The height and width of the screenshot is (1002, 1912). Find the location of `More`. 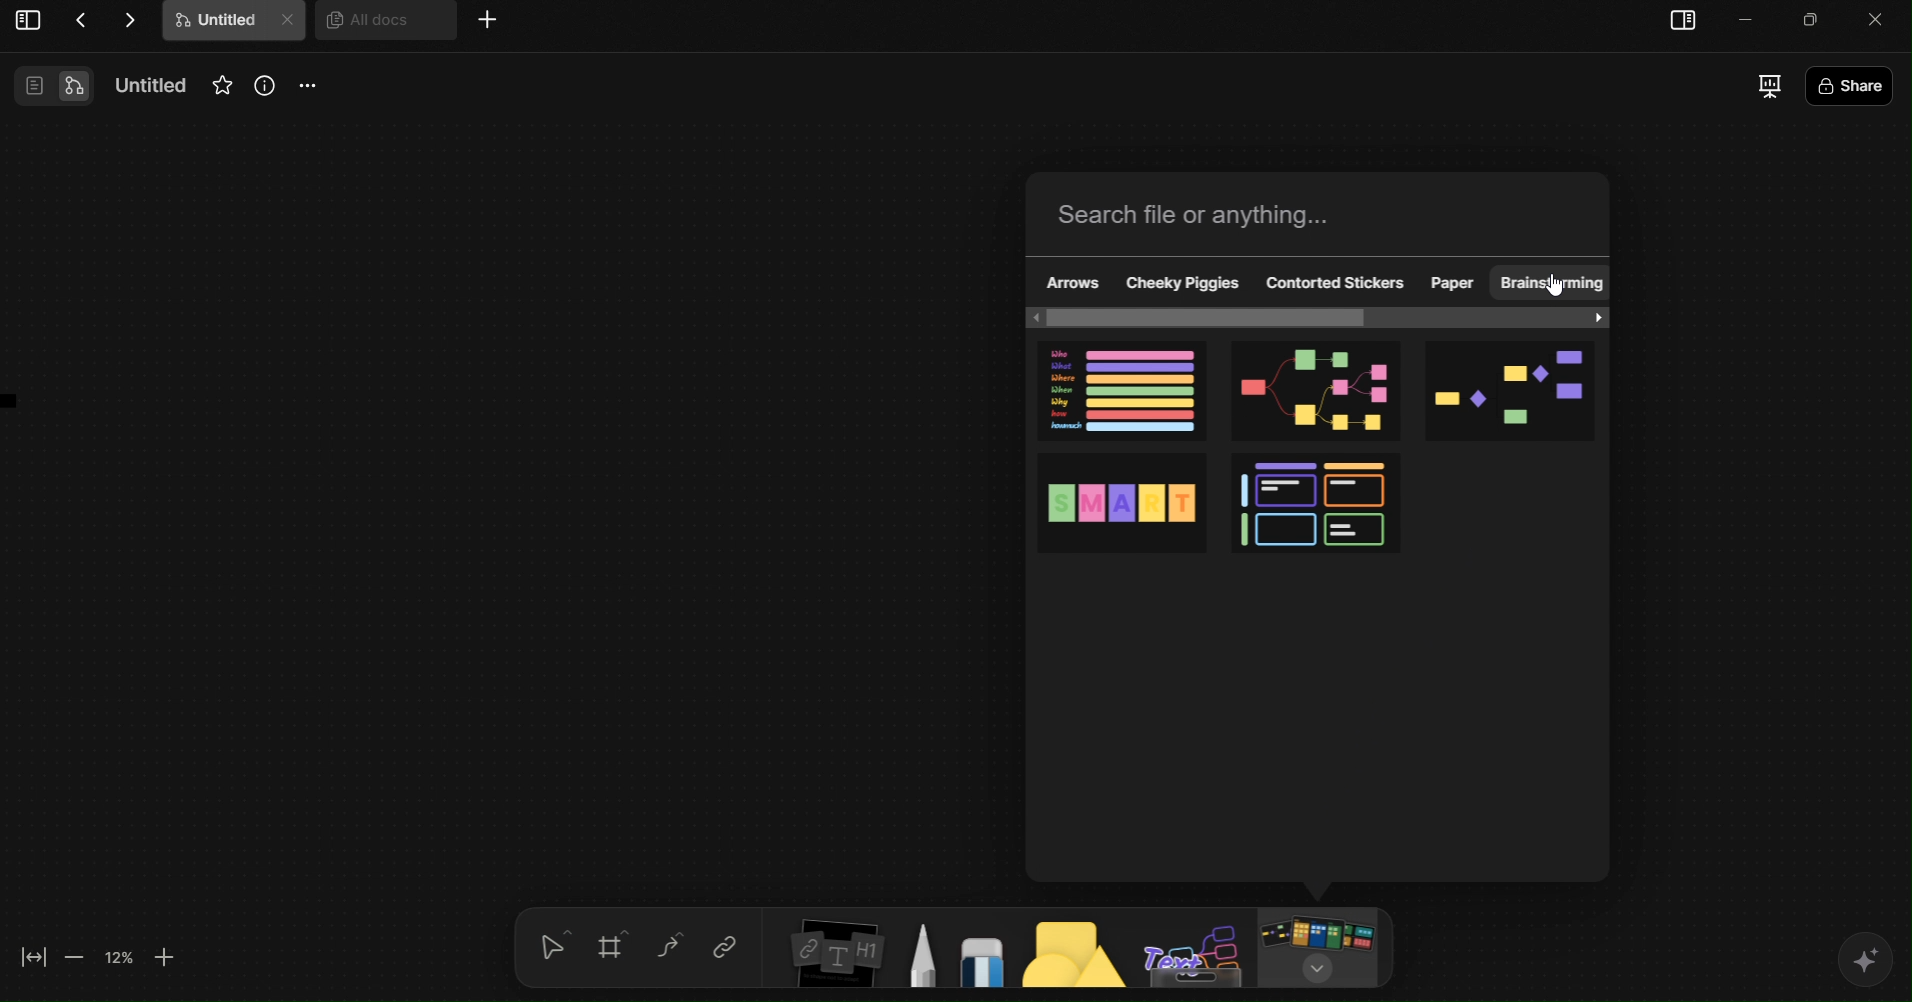

More is located at coordinates (488, 21).